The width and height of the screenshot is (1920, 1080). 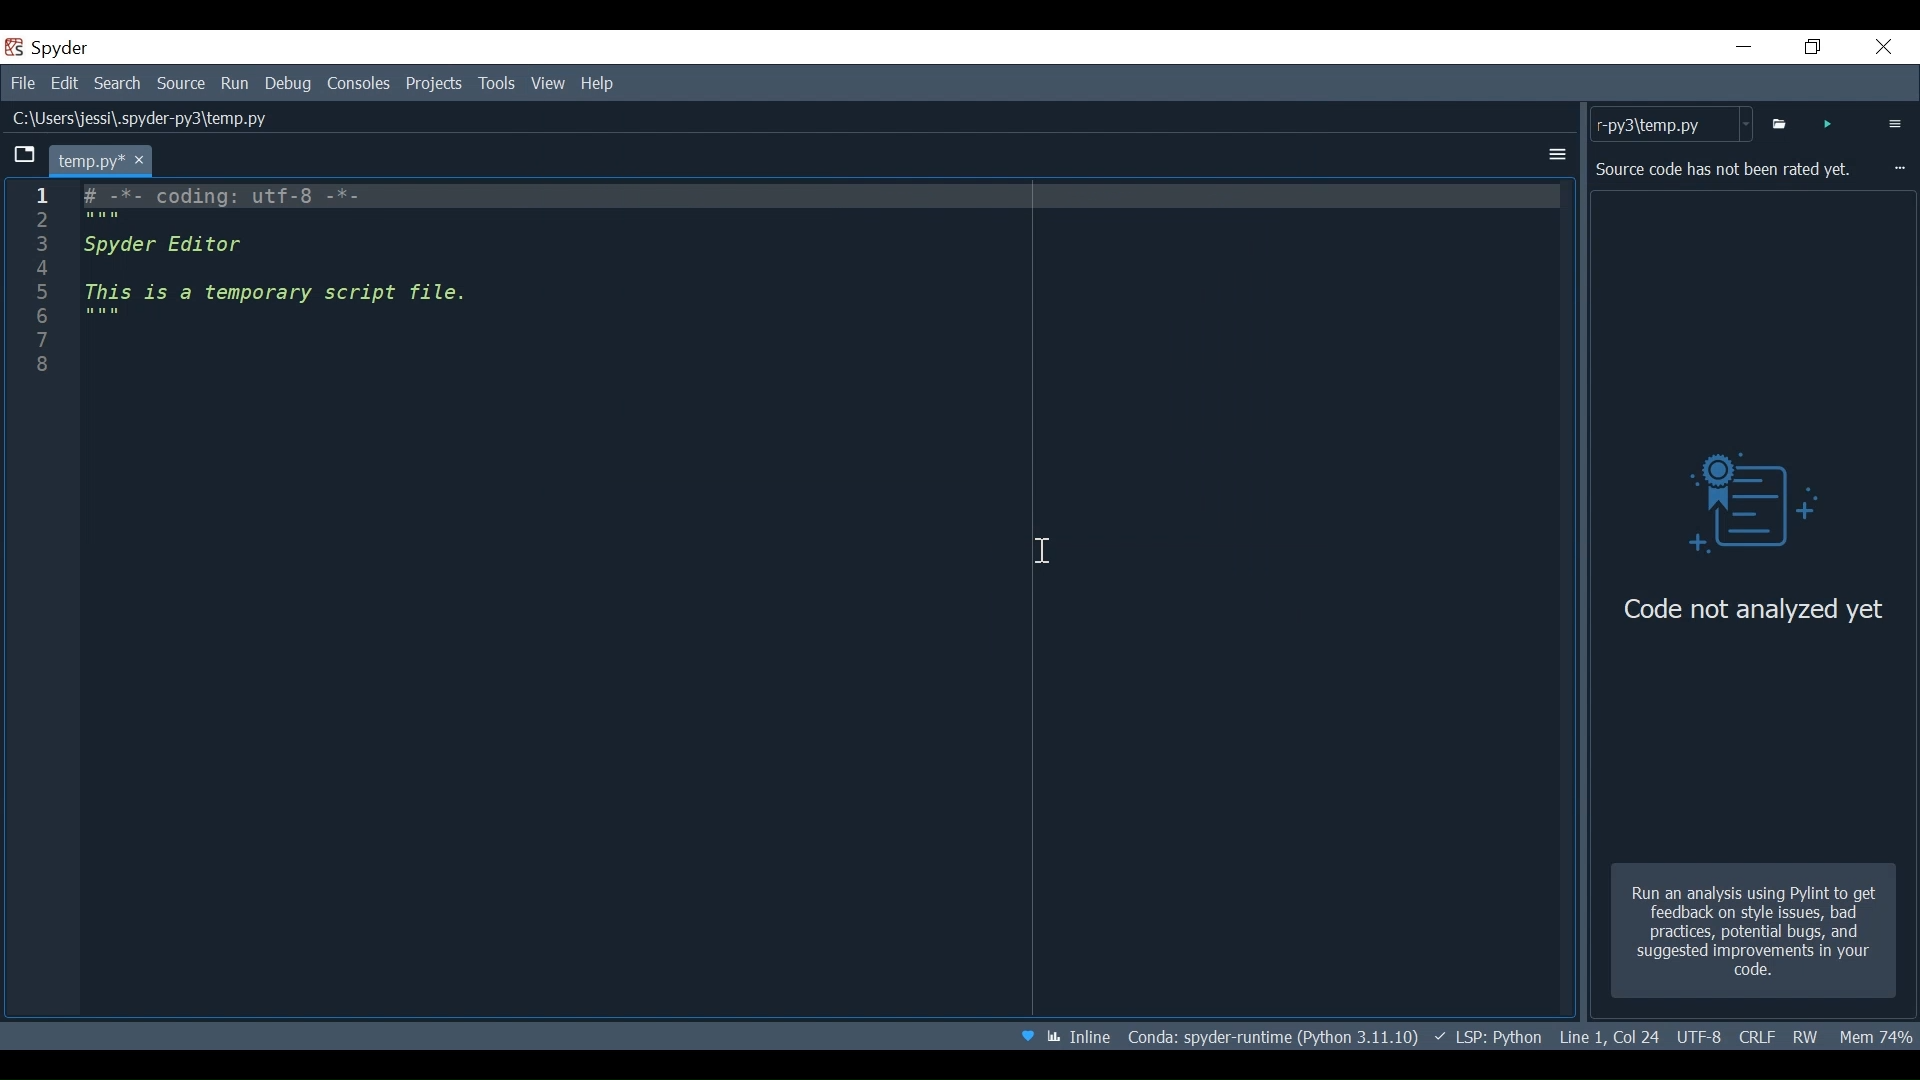 I want to click on # -*- coding: utf-8 -*- """ Spyder Editor  This is a temporary script file. """, so click(x=830, y=268).